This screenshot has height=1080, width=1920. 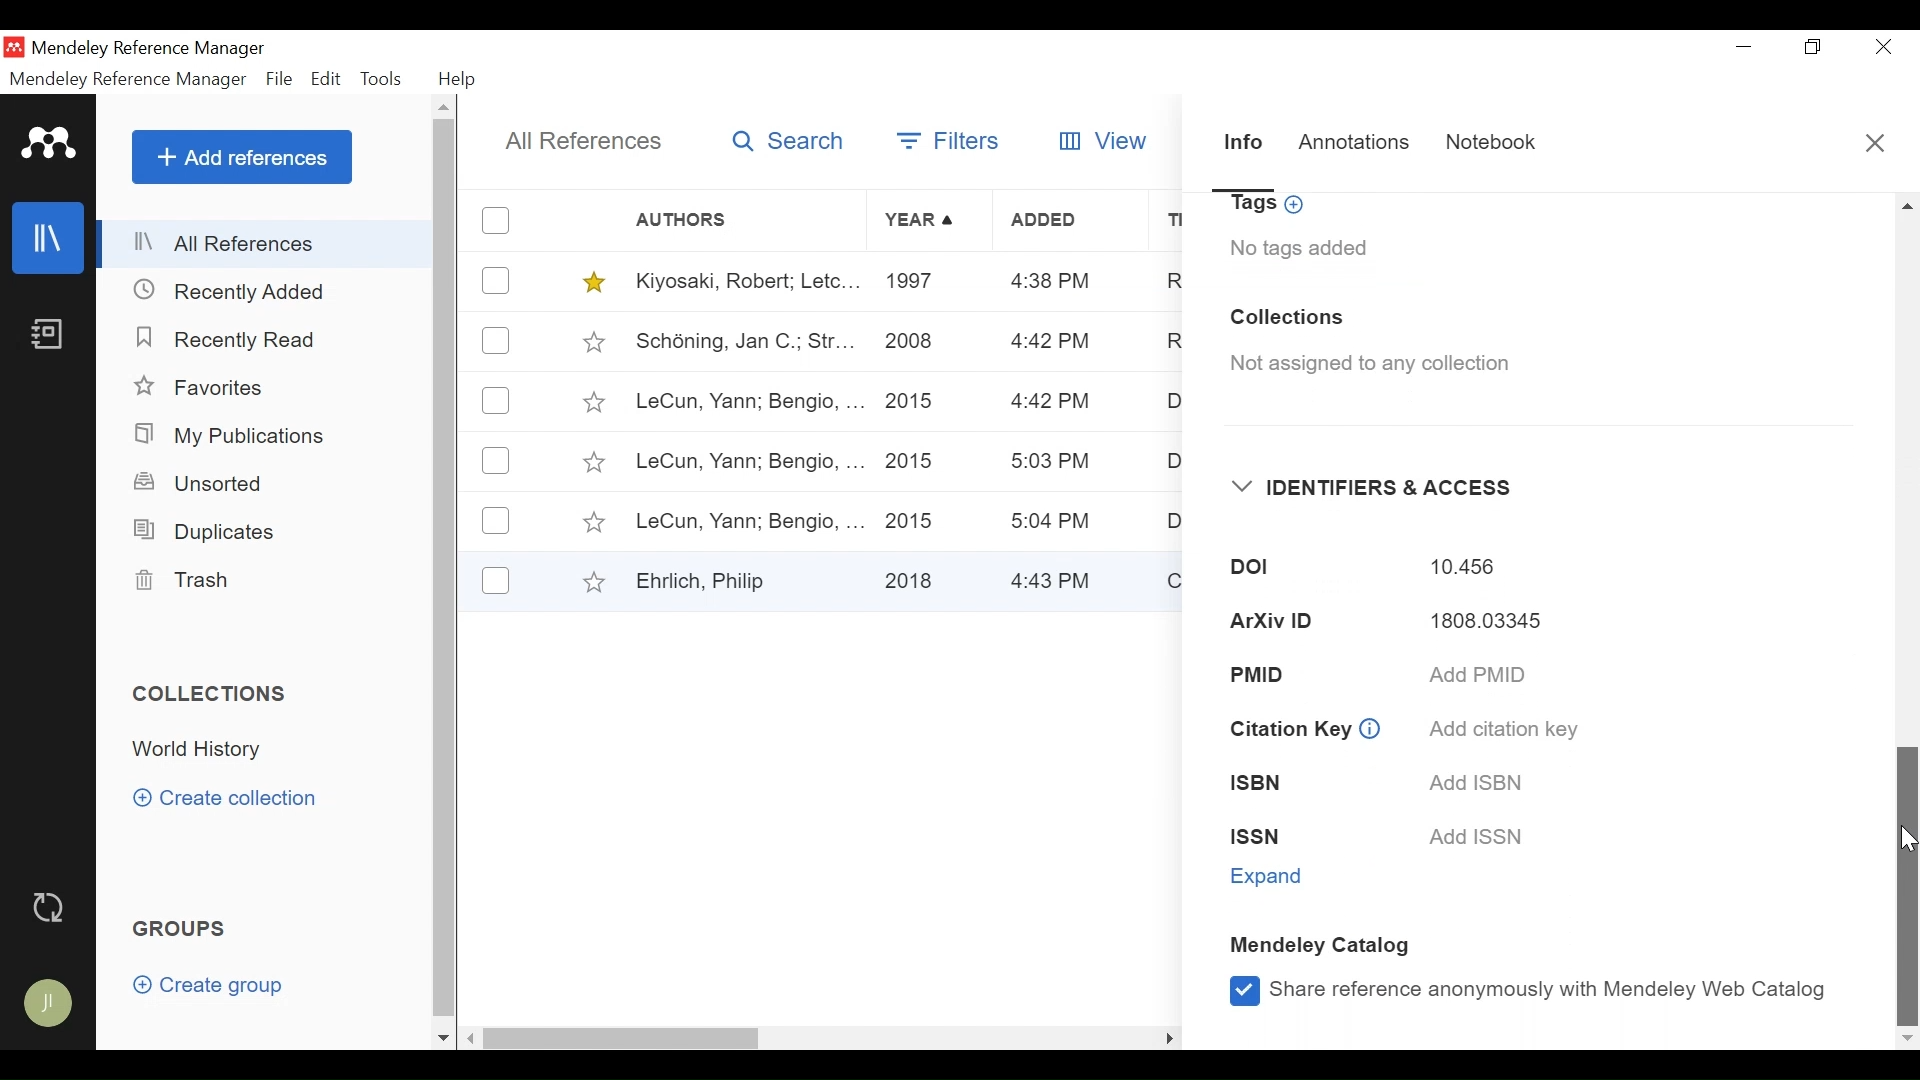 I want to click on 2015, so click(x=916, y=518).